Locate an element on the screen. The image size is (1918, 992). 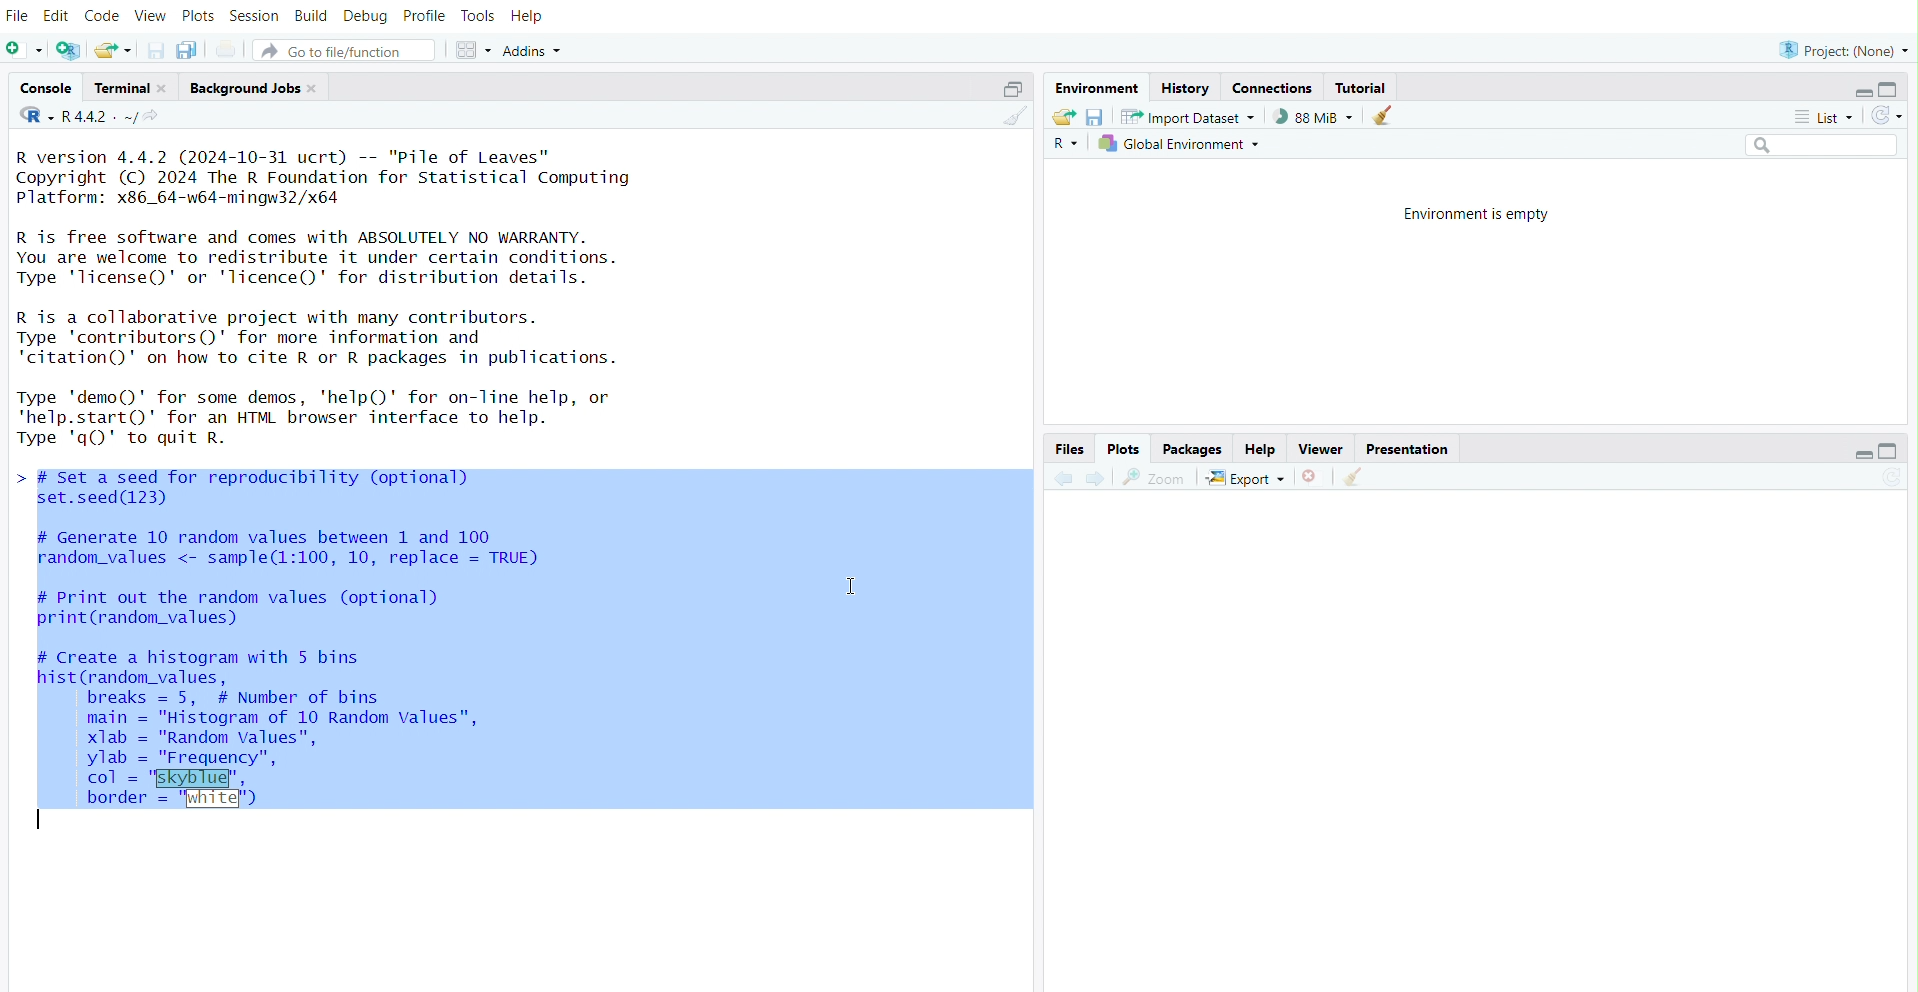
cursor is located at coordinates (848, 589).